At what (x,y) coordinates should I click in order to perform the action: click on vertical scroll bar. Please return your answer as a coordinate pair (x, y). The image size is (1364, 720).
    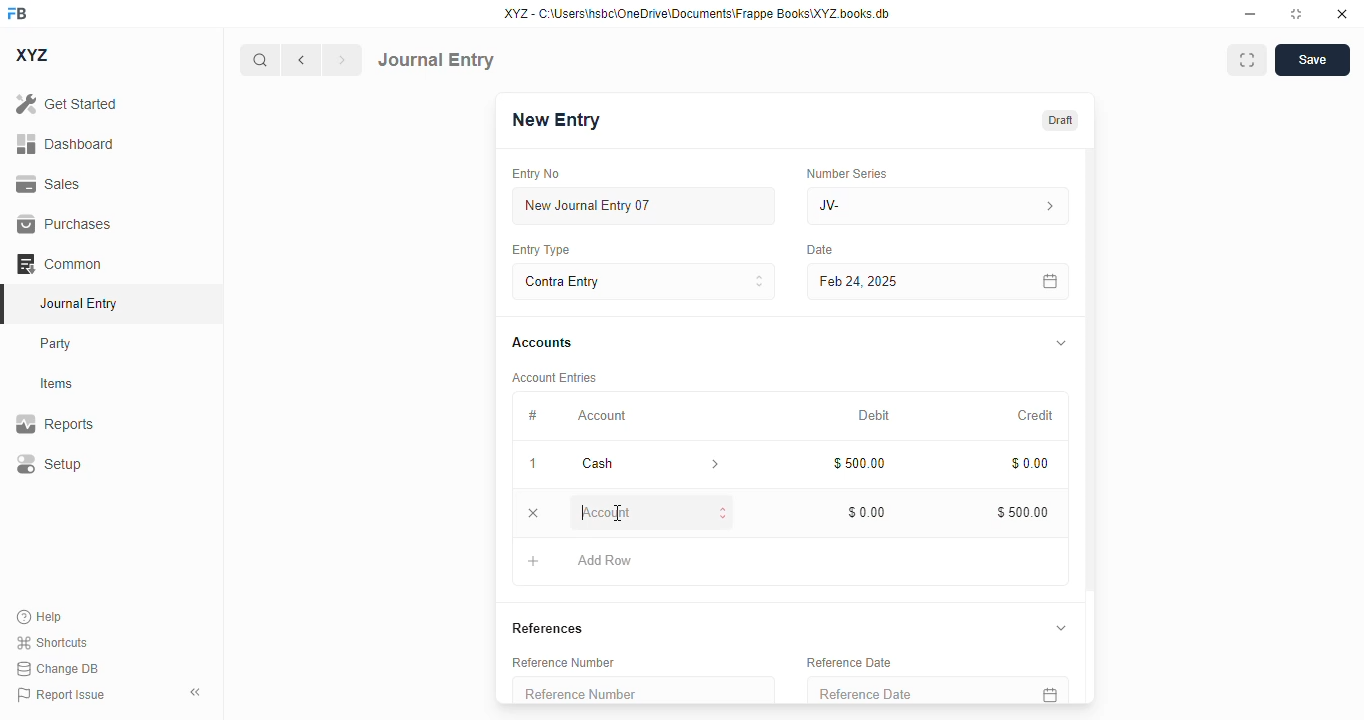
    Looking at the image, I should click on (1090, 426).